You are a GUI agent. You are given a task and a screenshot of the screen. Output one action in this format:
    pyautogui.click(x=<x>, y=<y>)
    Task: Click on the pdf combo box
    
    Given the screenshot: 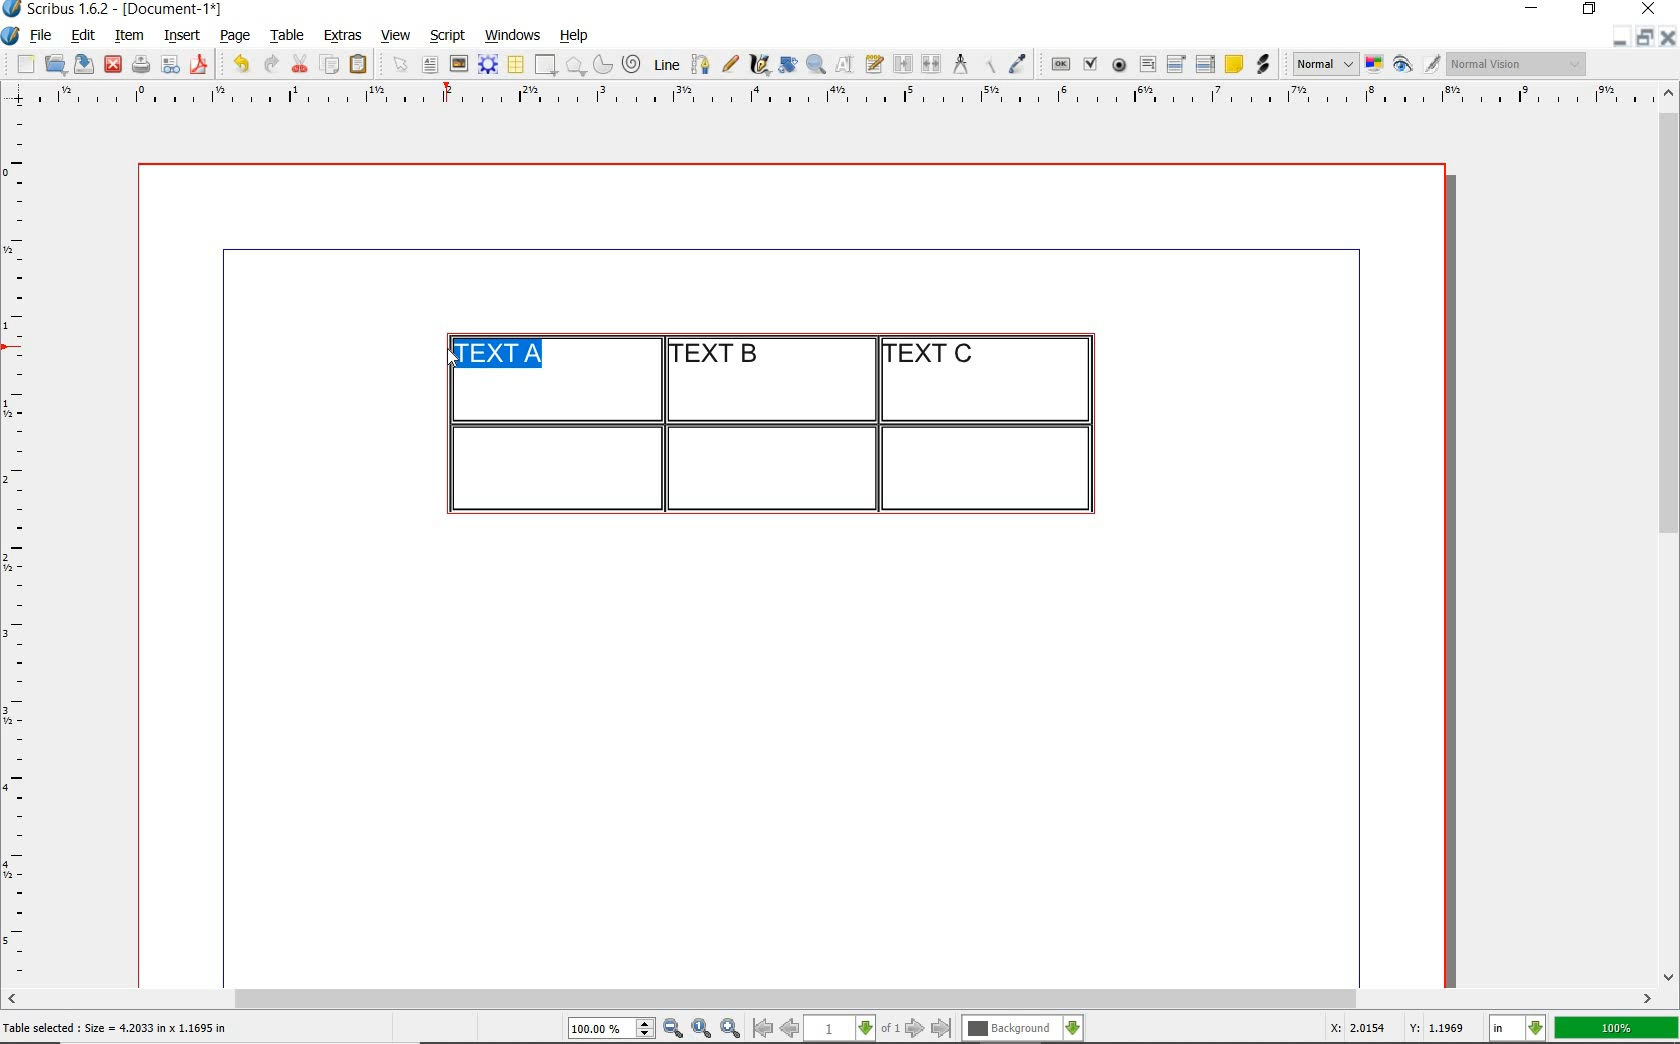 What is the action you would take?
    pyautogui.click(x=1177, y=63)
    